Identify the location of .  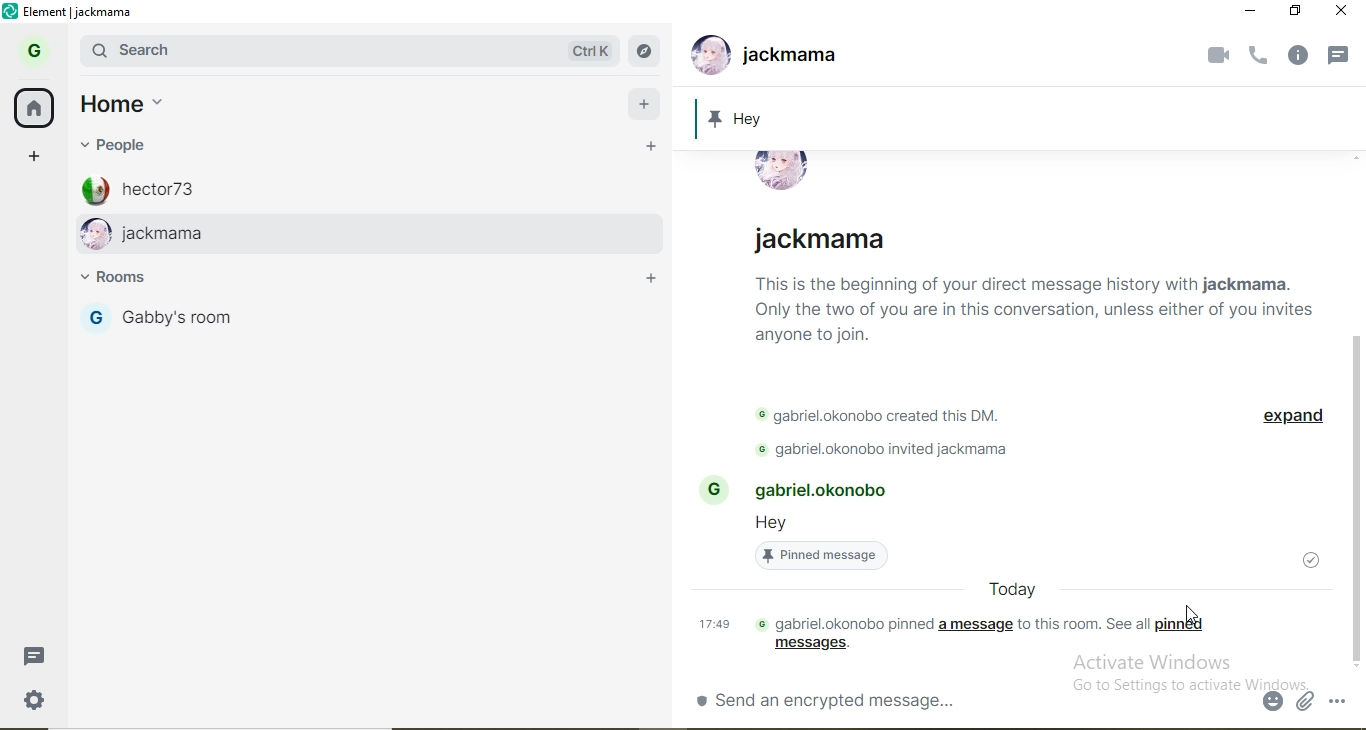
(1237, 12).